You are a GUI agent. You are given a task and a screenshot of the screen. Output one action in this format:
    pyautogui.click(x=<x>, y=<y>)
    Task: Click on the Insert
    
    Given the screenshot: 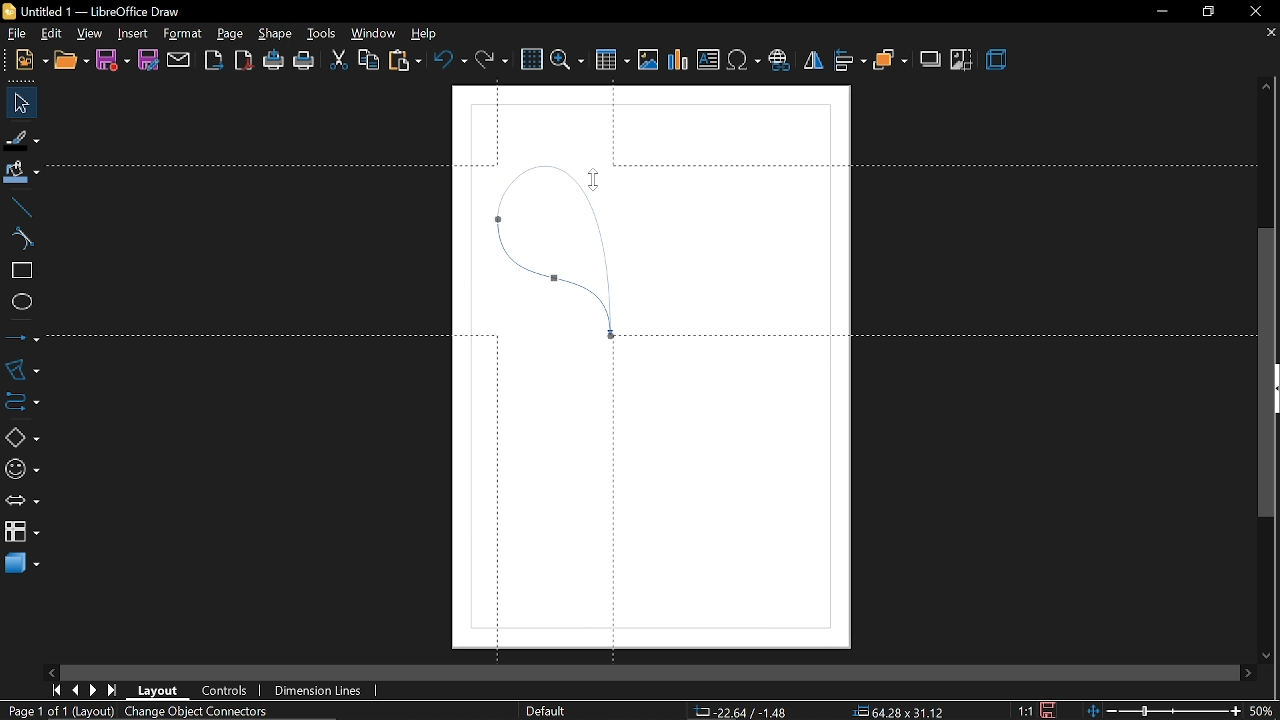 What is the action you would take?
    pyautogui.click(x=131, y=32)
    